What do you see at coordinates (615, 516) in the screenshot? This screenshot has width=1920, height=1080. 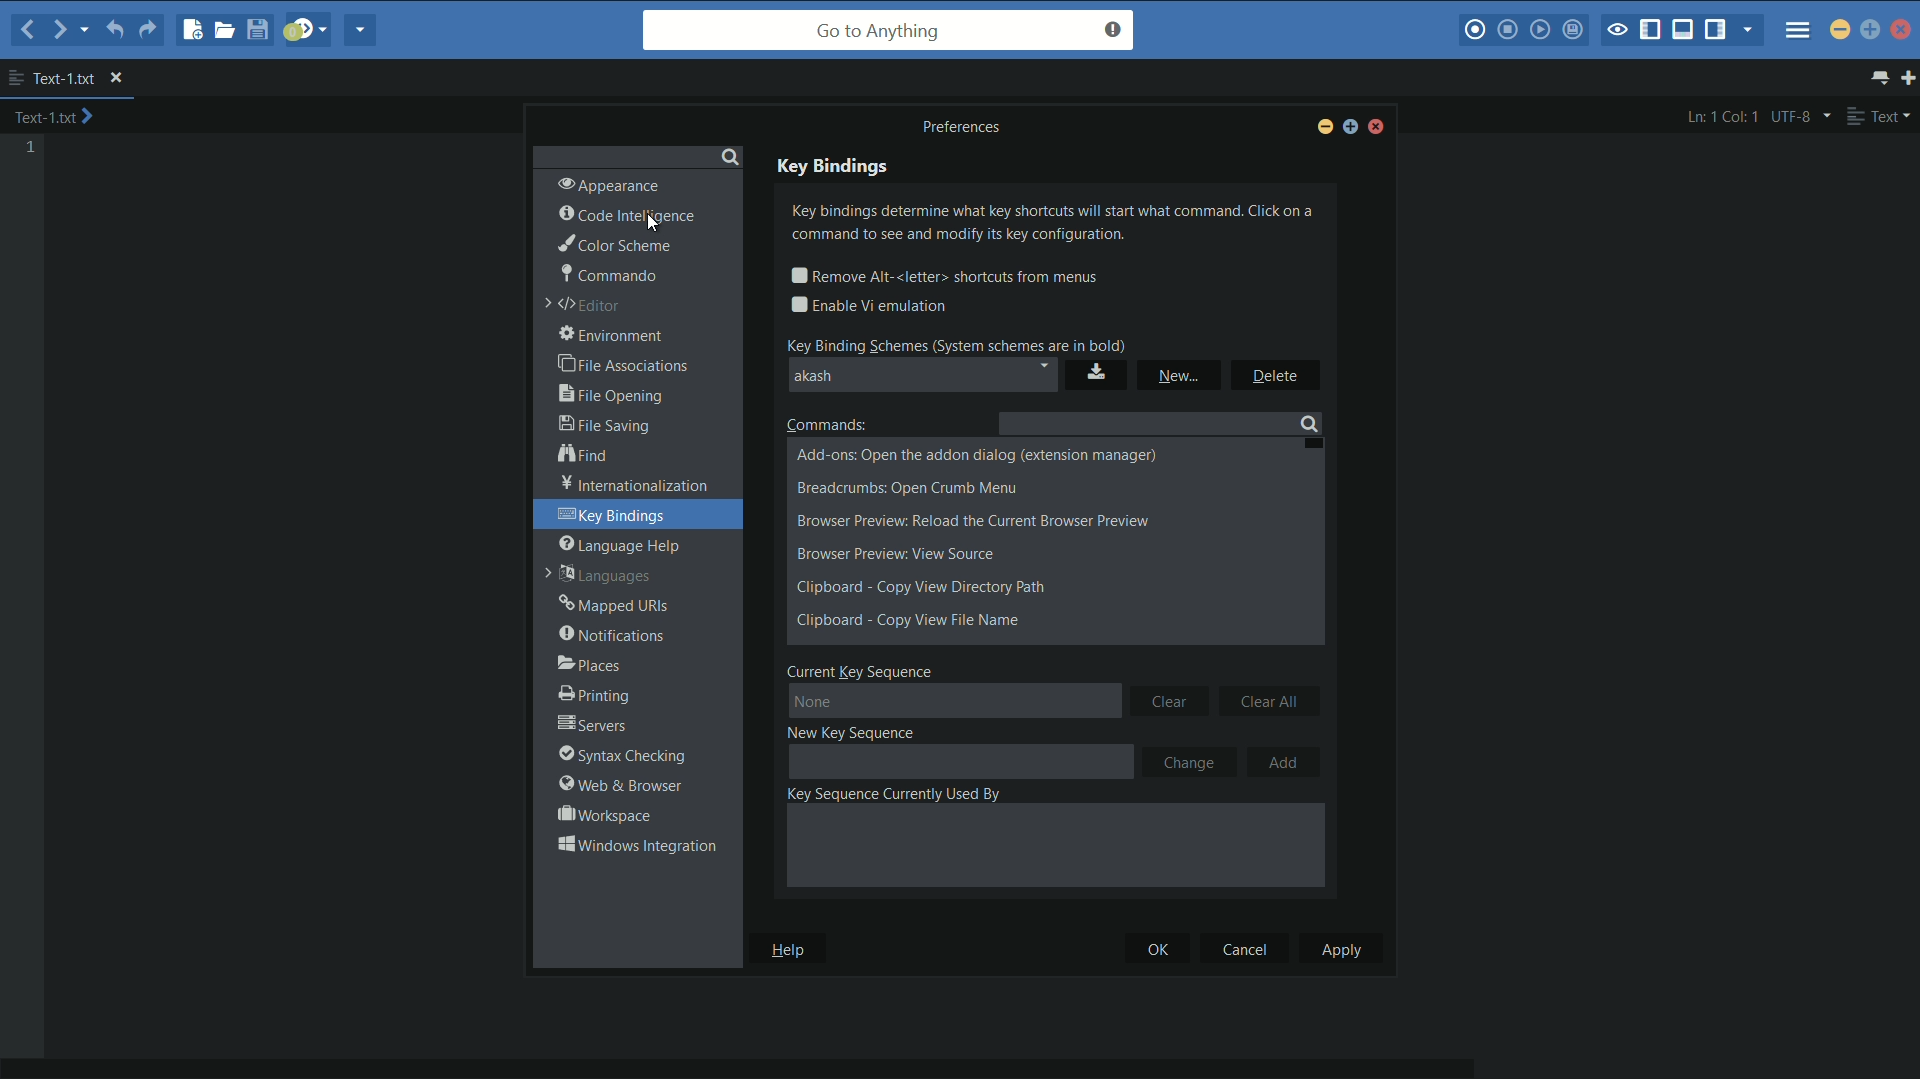 I see `key bindings` at bounding box center [615, 516].